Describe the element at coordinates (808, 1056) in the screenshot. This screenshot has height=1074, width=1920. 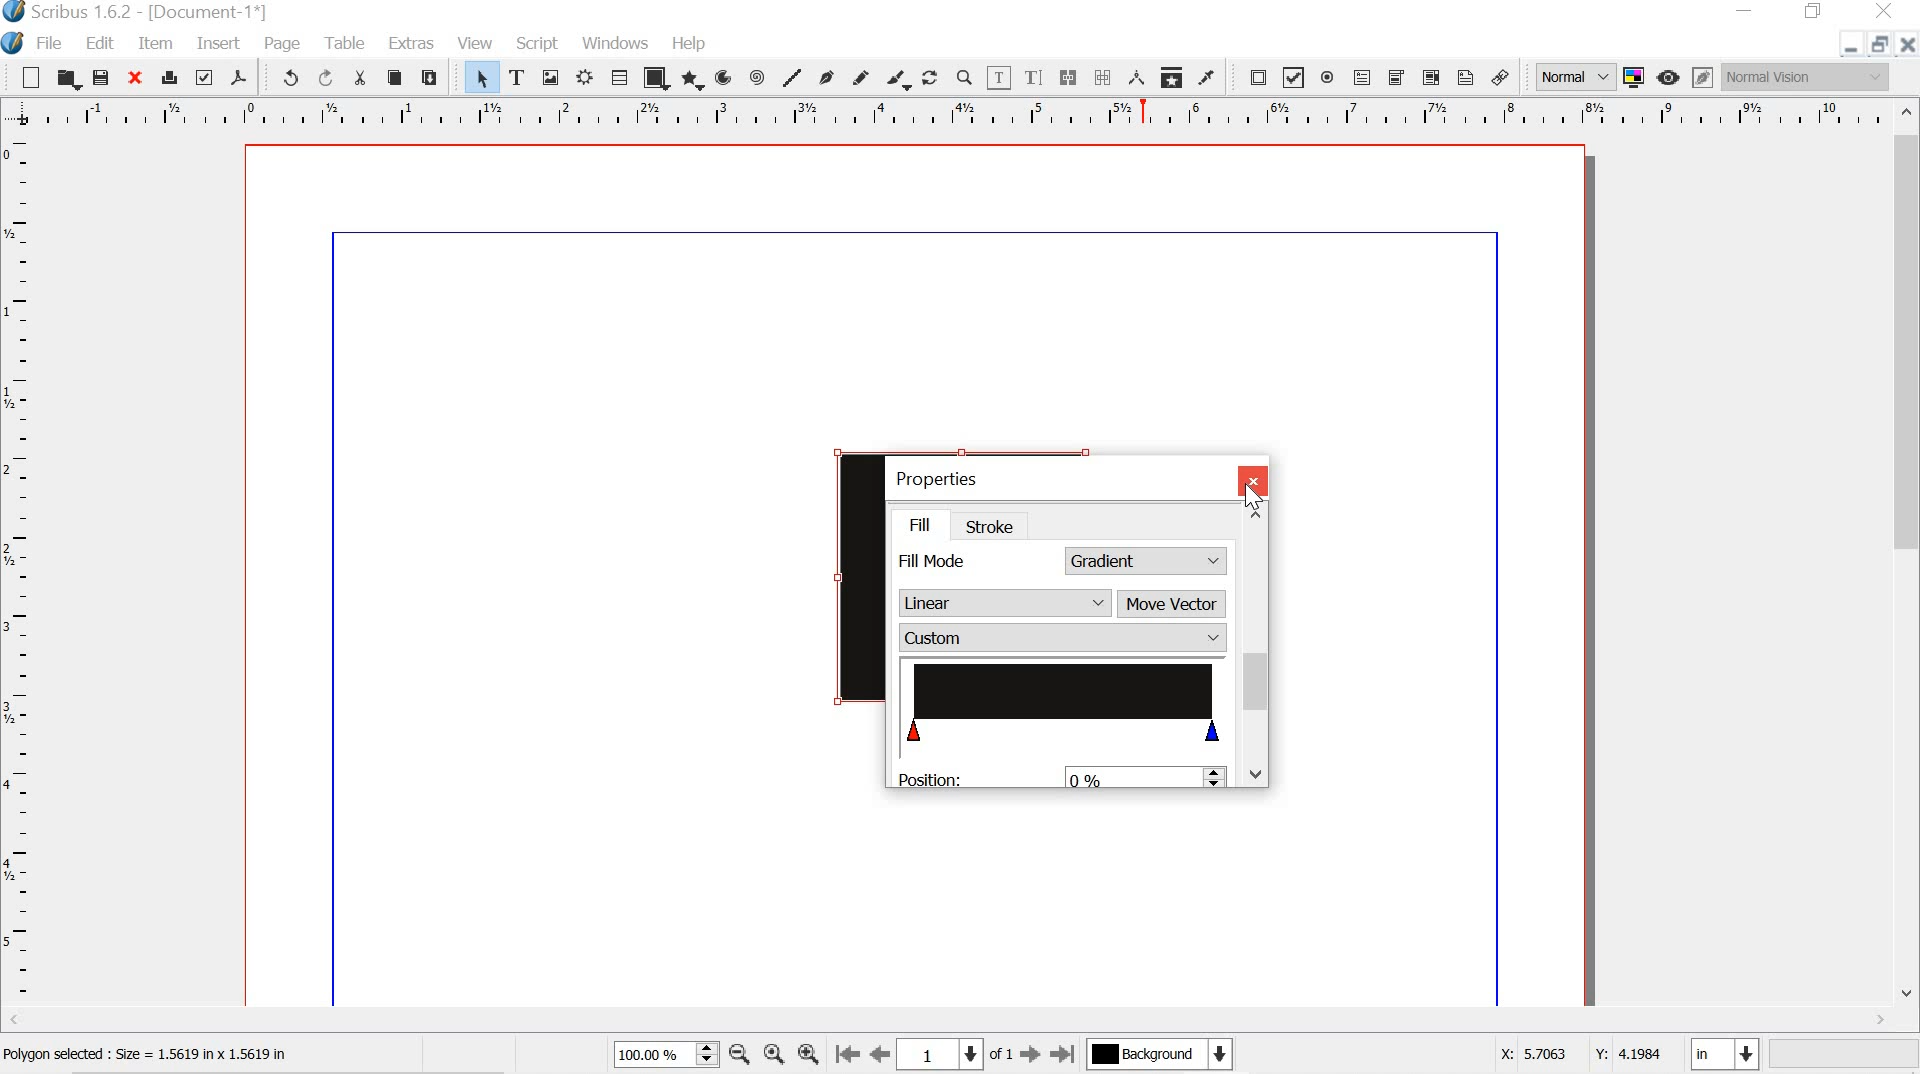
I see `zoom in` at that location.